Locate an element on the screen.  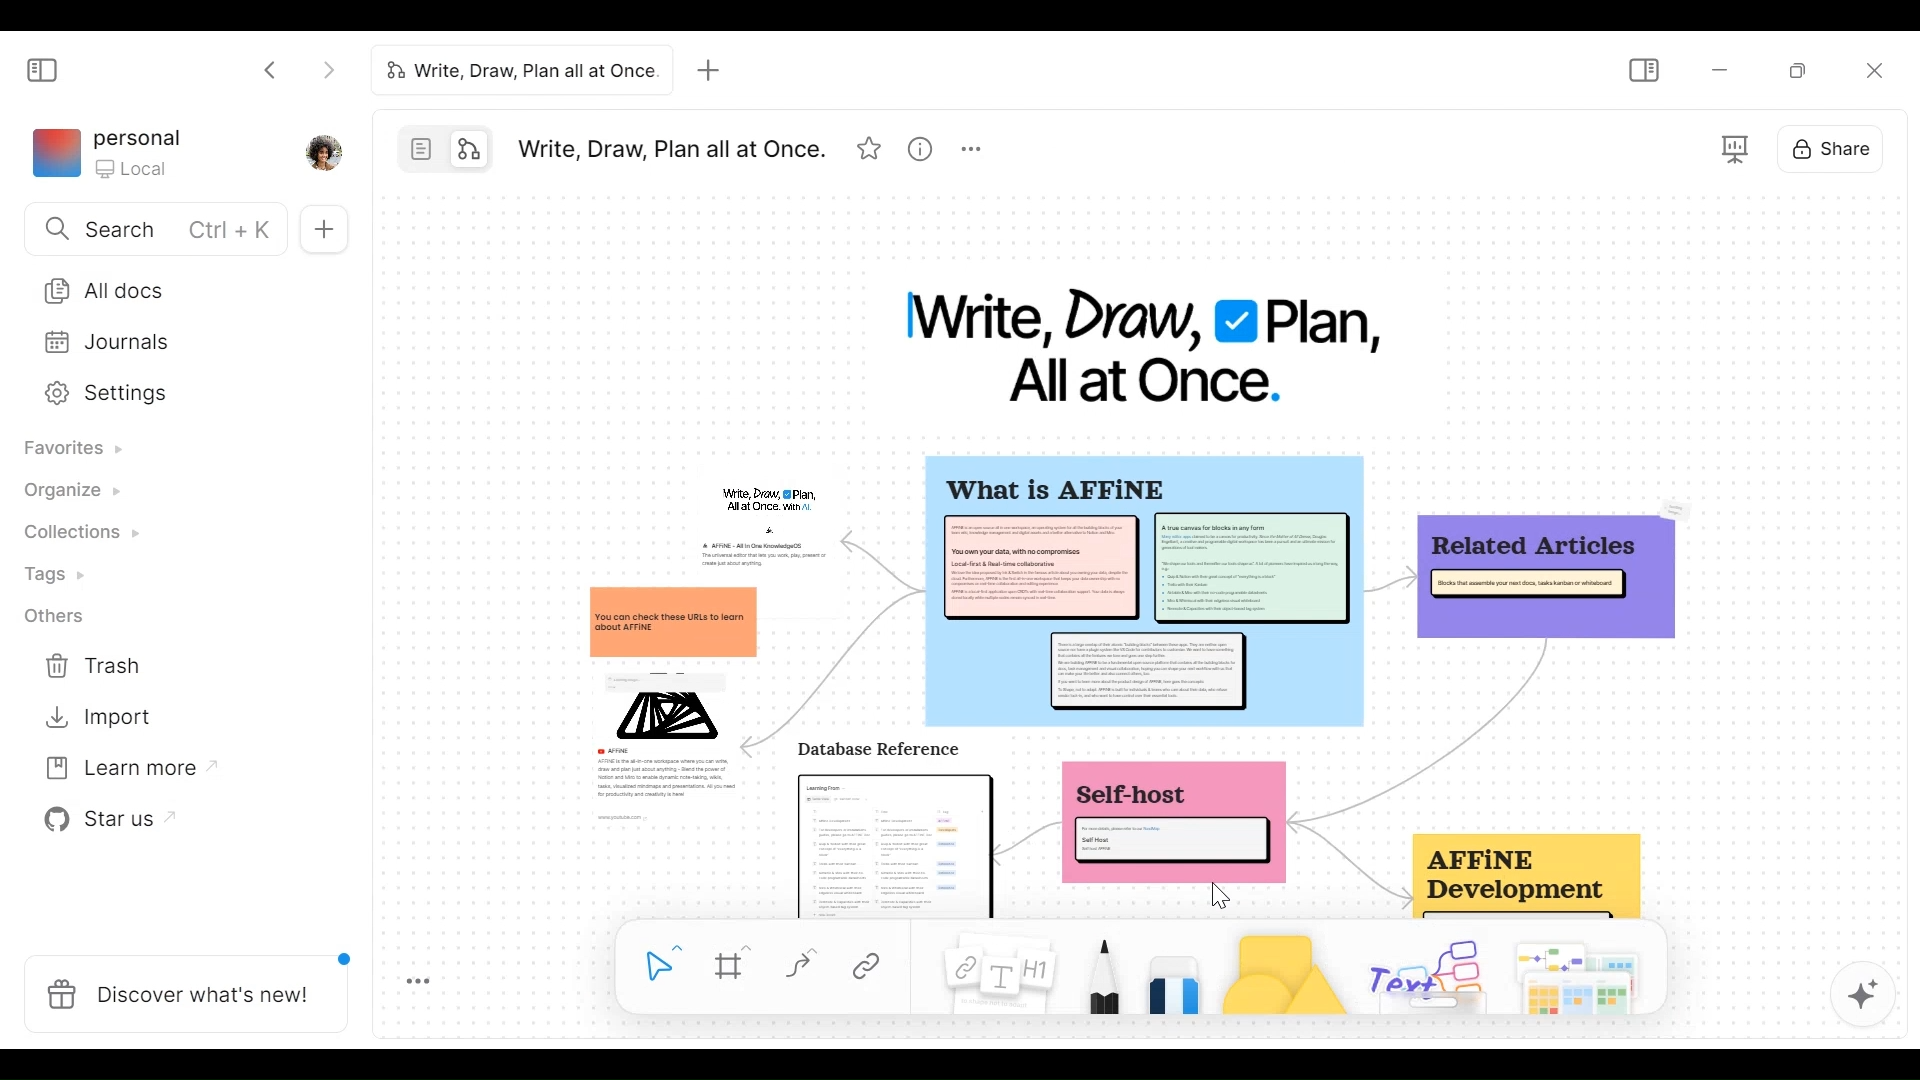
Restore is located at coordinates (1798, 69).